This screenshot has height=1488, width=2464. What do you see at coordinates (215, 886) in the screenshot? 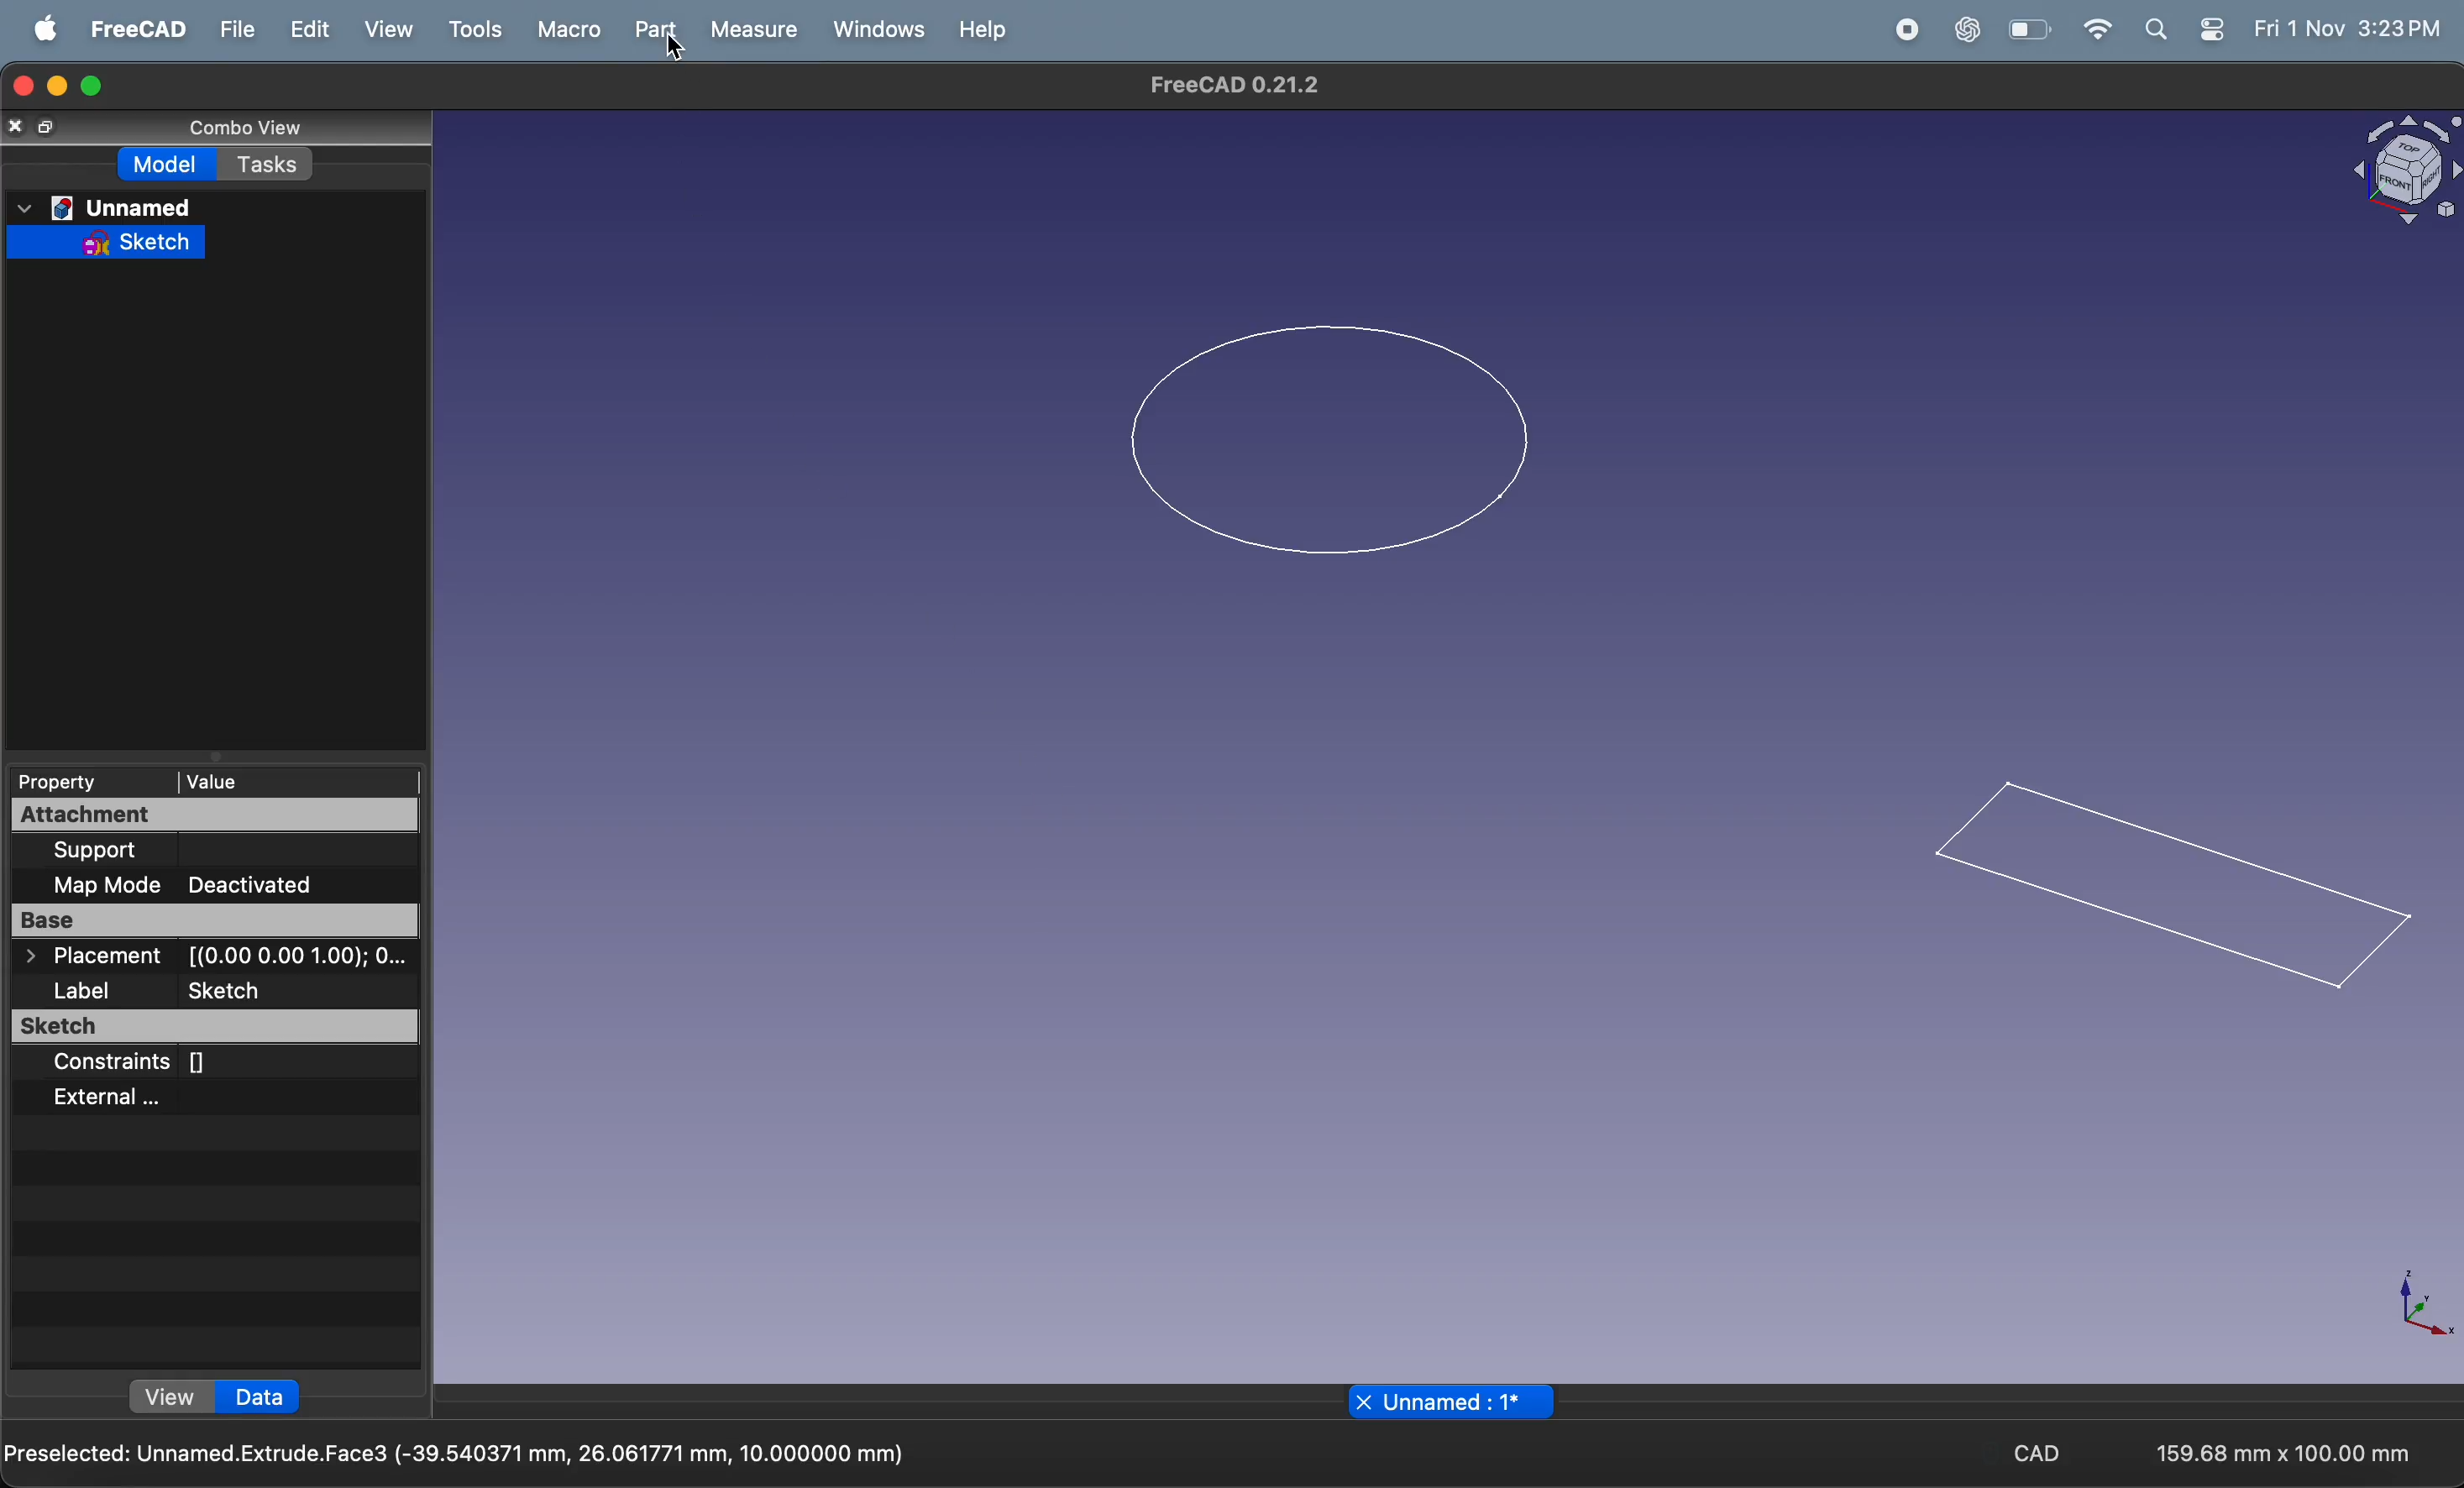
I see `Map Mode Deactivated` at bounding box center [215, 886].